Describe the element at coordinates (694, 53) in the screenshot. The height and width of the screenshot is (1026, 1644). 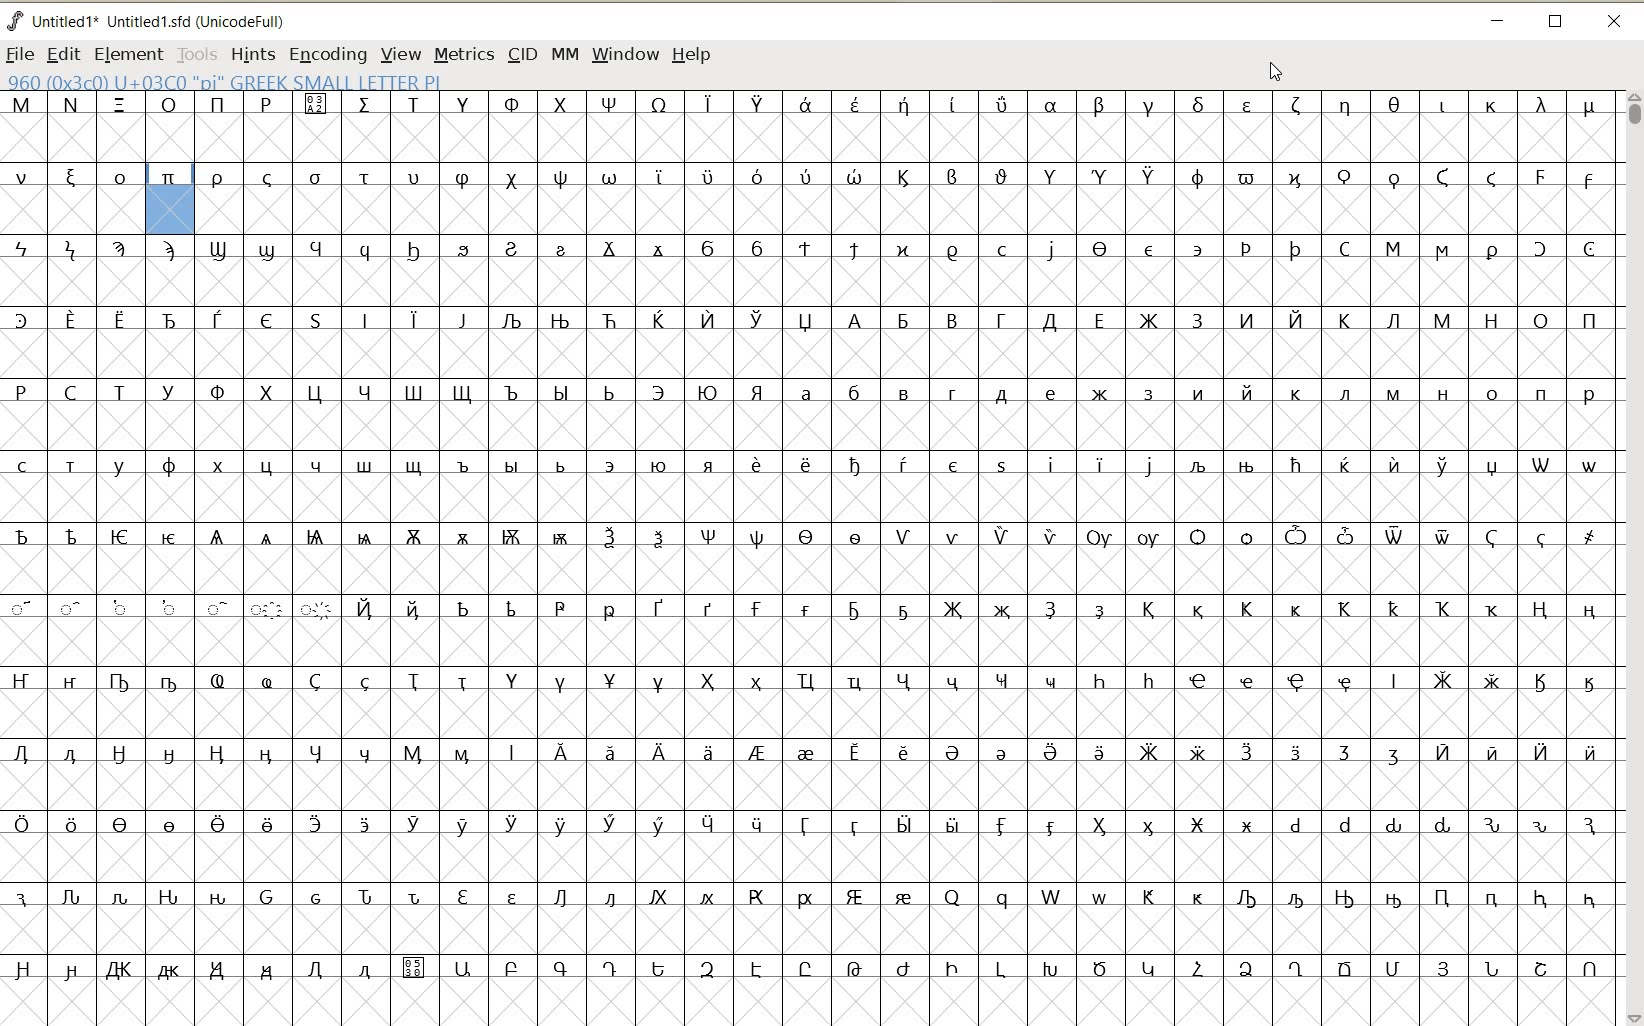
I see `HELP` at that location.